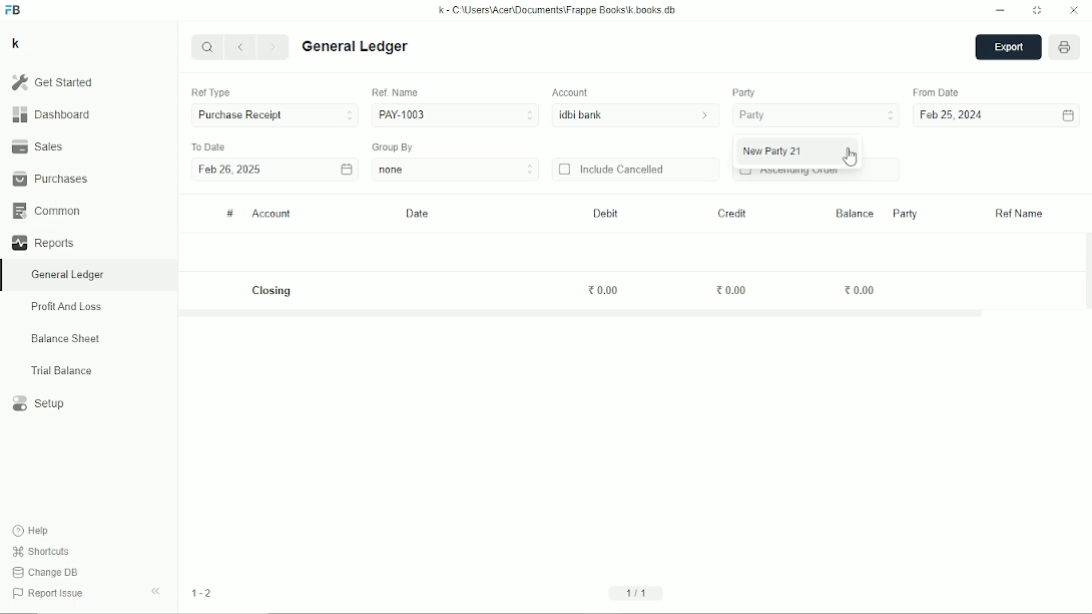 Image resolution: width=1092 pixels, height=614 pixels. Describe the element at coordinates (51, 114) in the screenshot. I see `Dashboard` at that location.